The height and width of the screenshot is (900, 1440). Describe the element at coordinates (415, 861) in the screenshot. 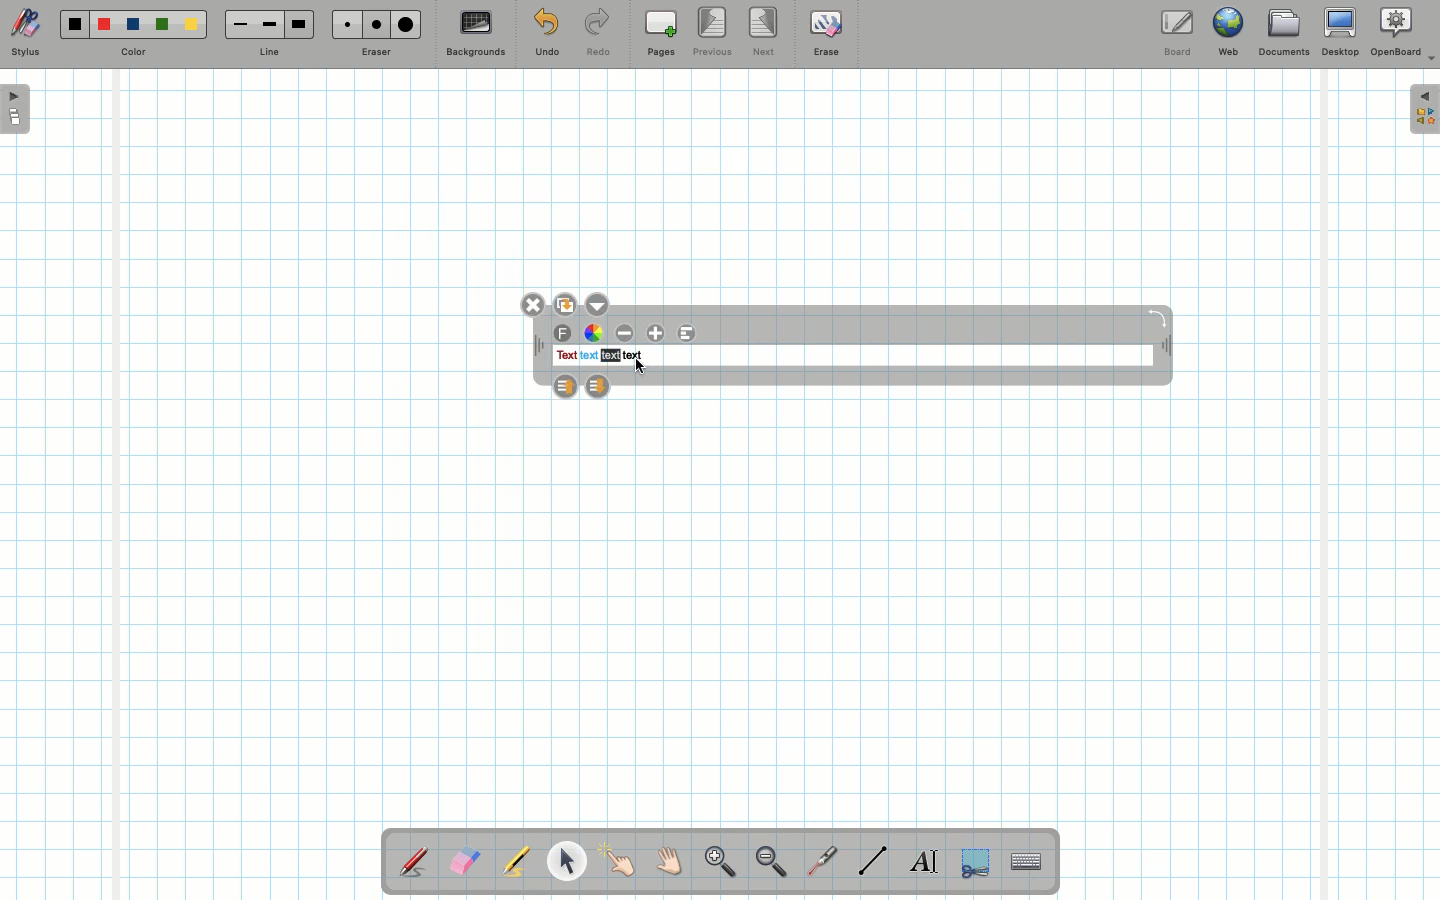

I see `Stylus` at that location.